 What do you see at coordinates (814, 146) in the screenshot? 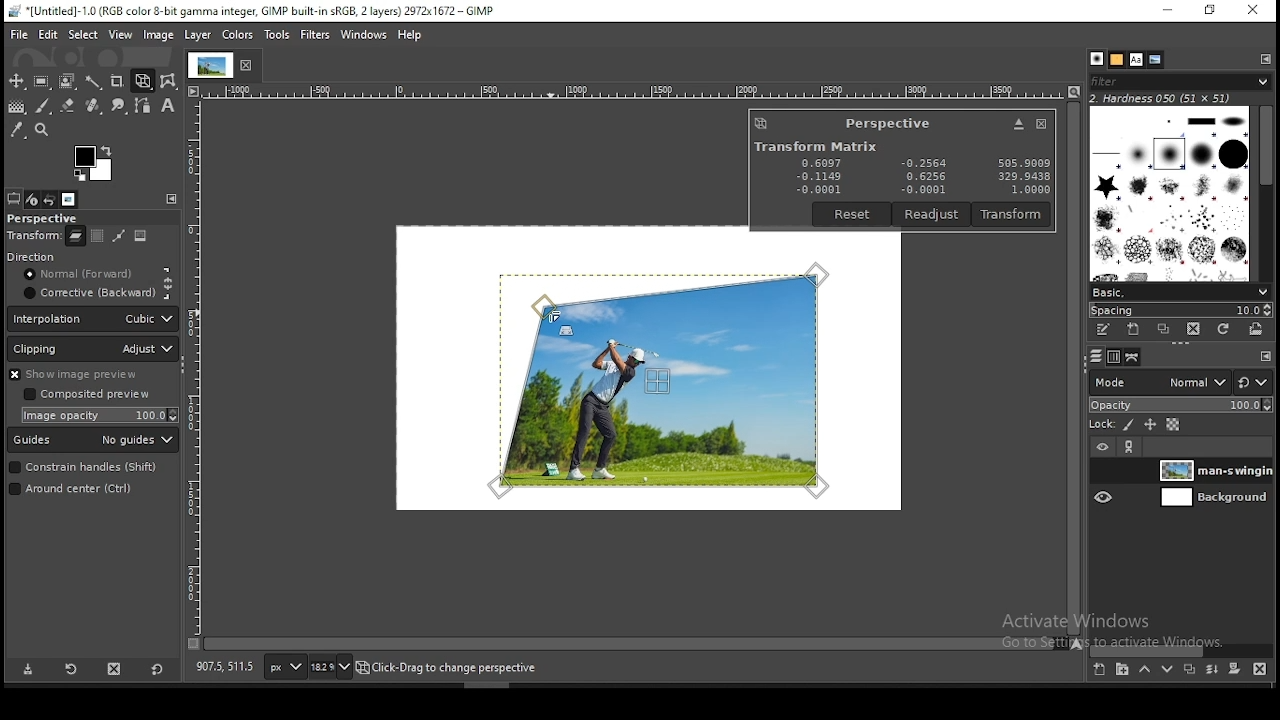
I see `Transform Matrix` at bounding box center [814, 146].